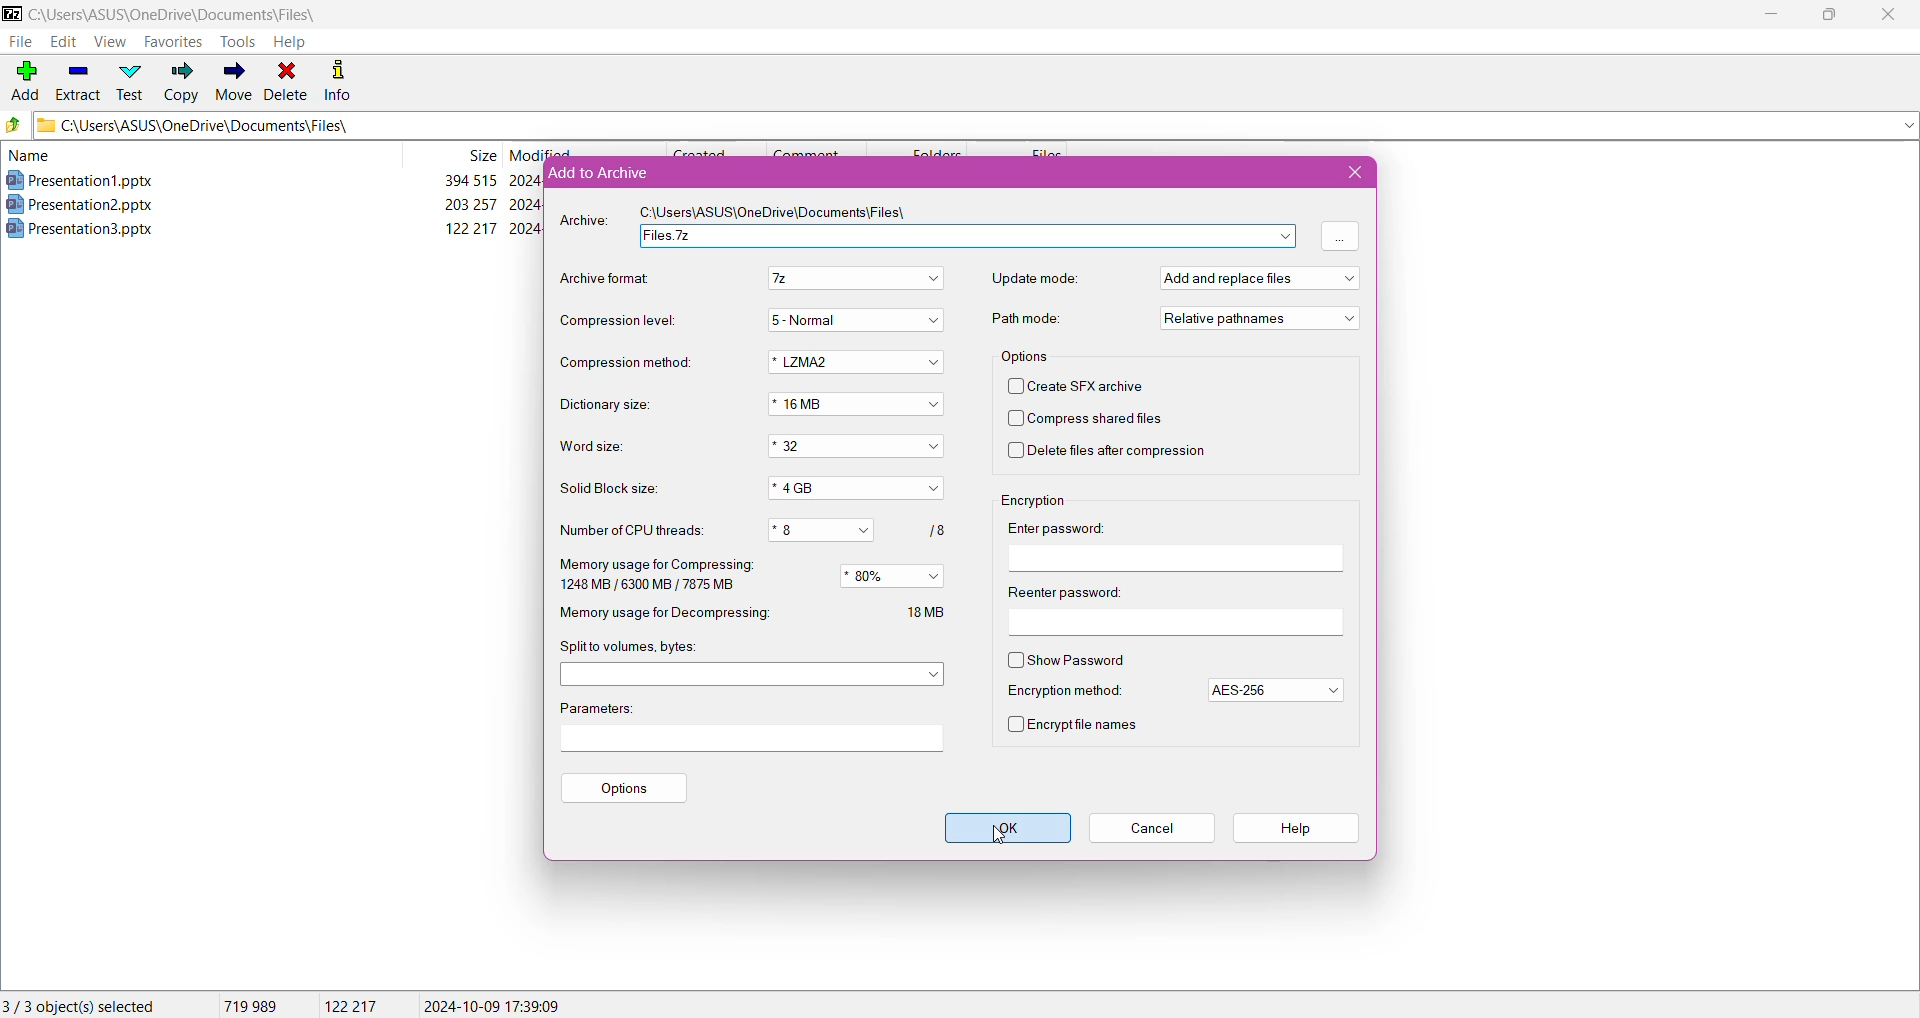  I want to click on Show password , so click(1069, 659).